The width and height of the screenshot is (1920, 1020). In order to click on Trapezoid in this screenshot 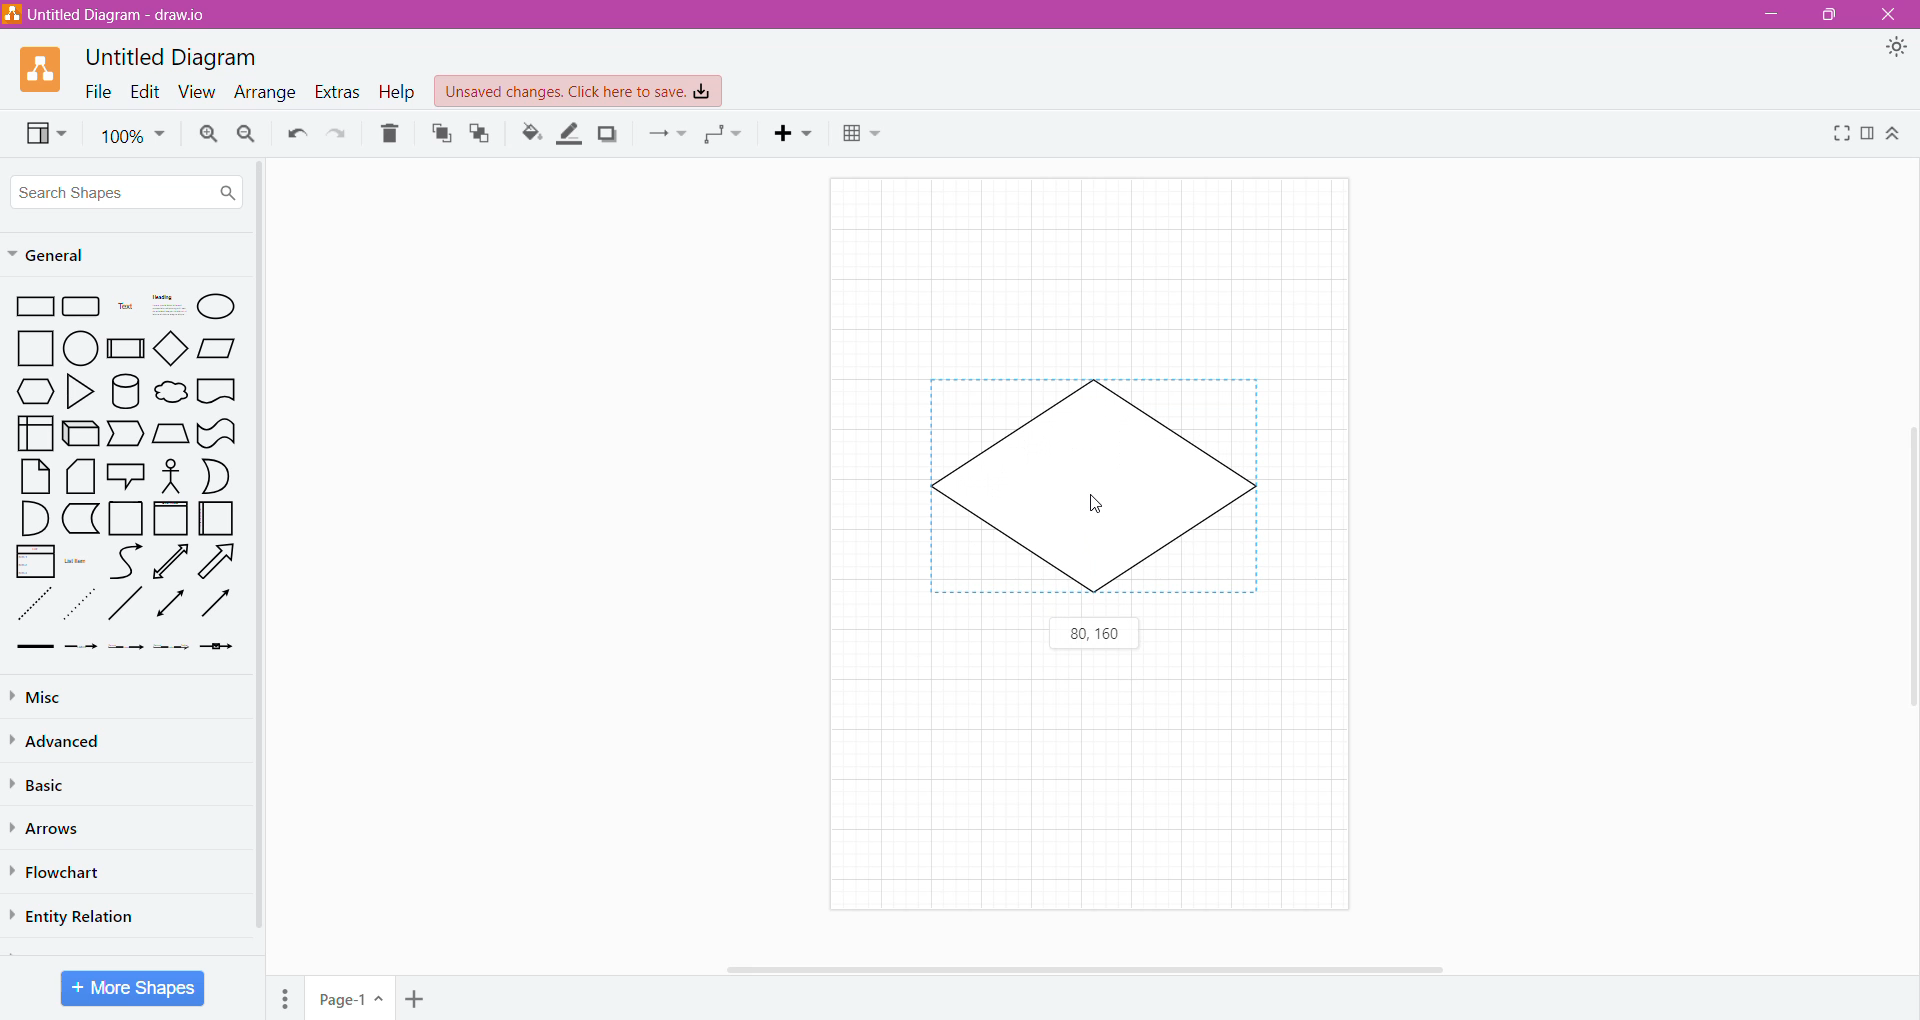, I will do `click(170, 434)`.